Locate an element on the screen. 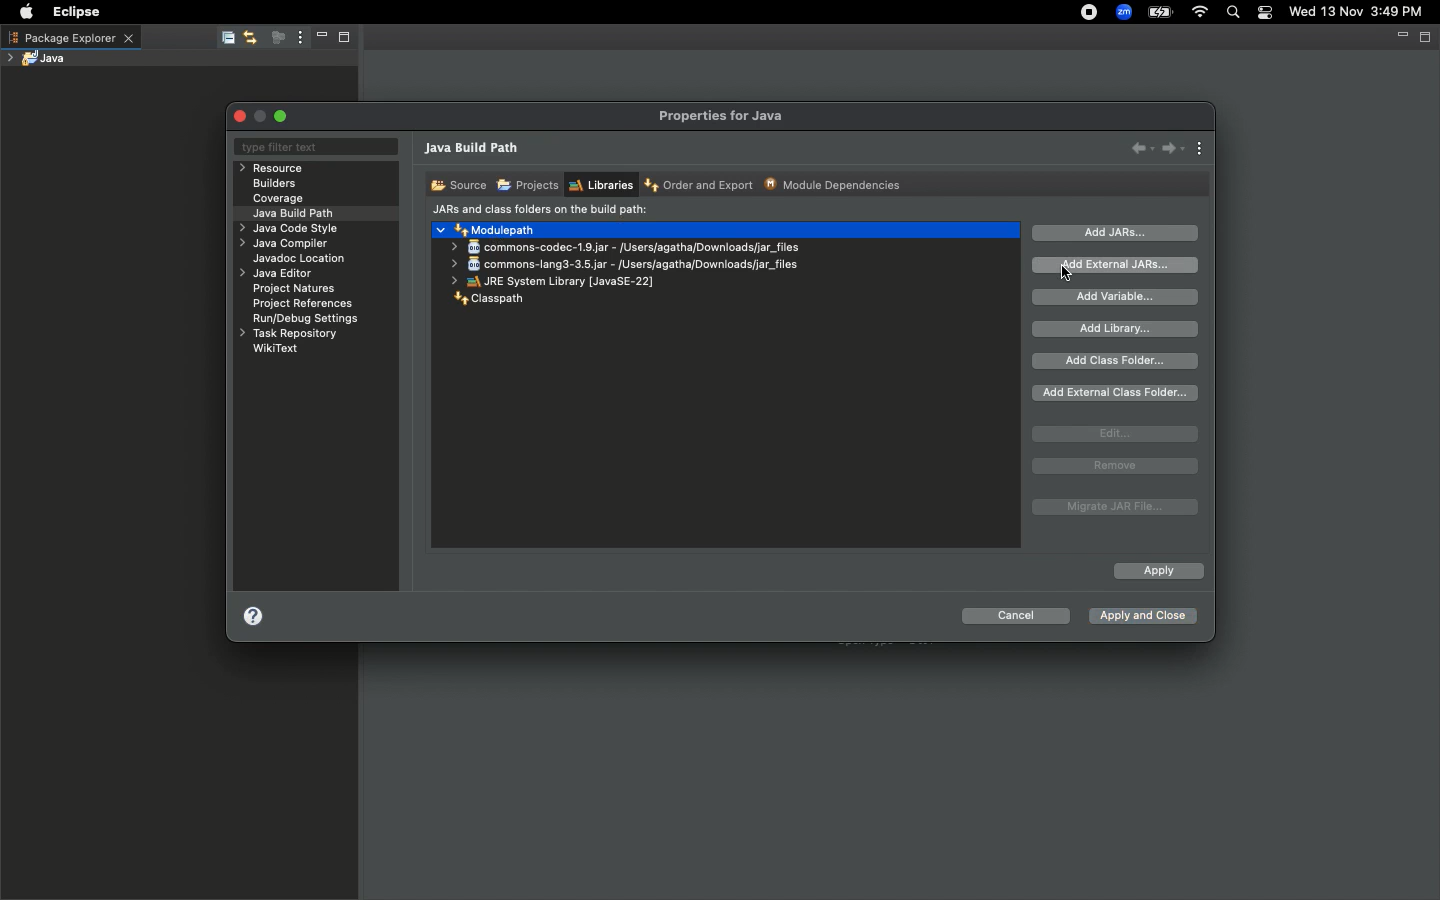 This screenshot has width=1440, height=900. RuryDebug is located at coordinates (306, 321).